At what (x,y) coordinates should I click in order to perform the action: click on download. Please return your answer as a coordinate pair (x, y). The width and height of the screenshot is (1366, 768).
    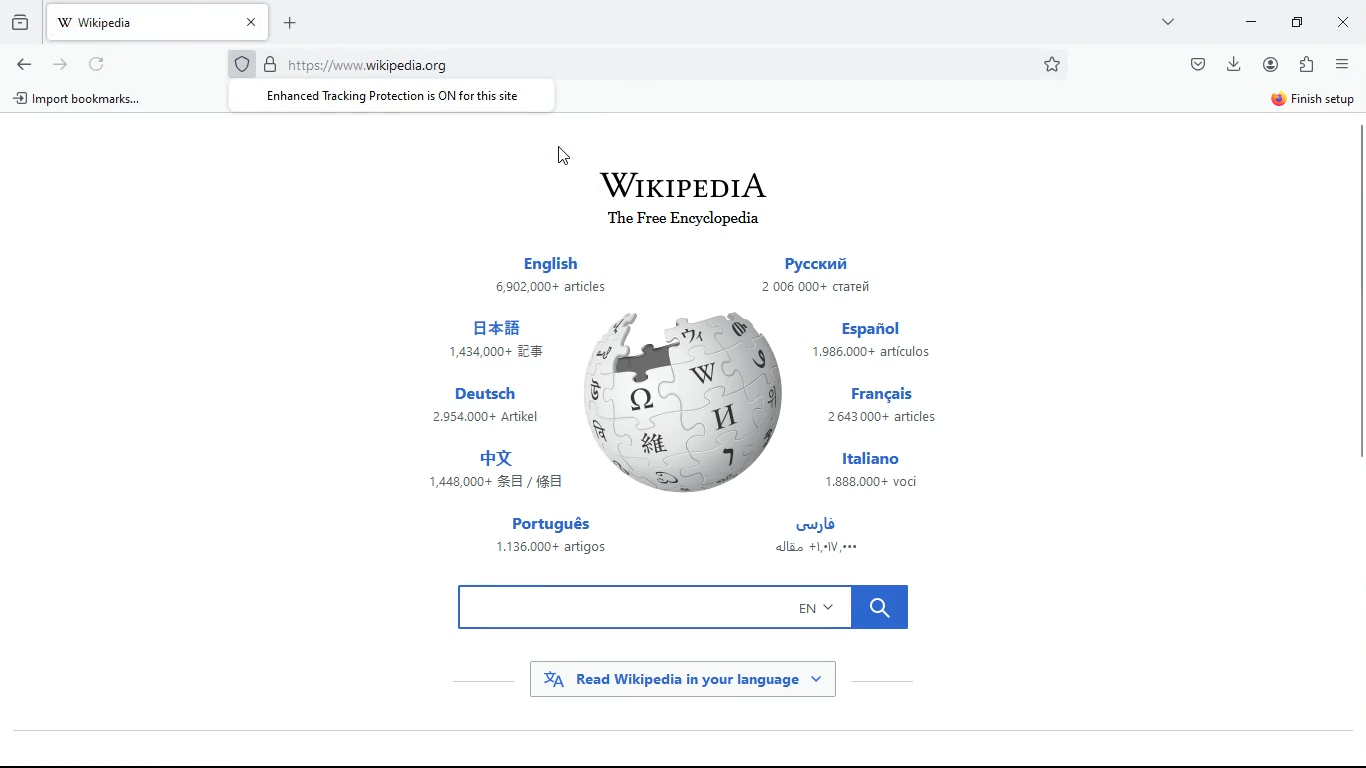
    Looking at the image, I should click on (1232, 66).